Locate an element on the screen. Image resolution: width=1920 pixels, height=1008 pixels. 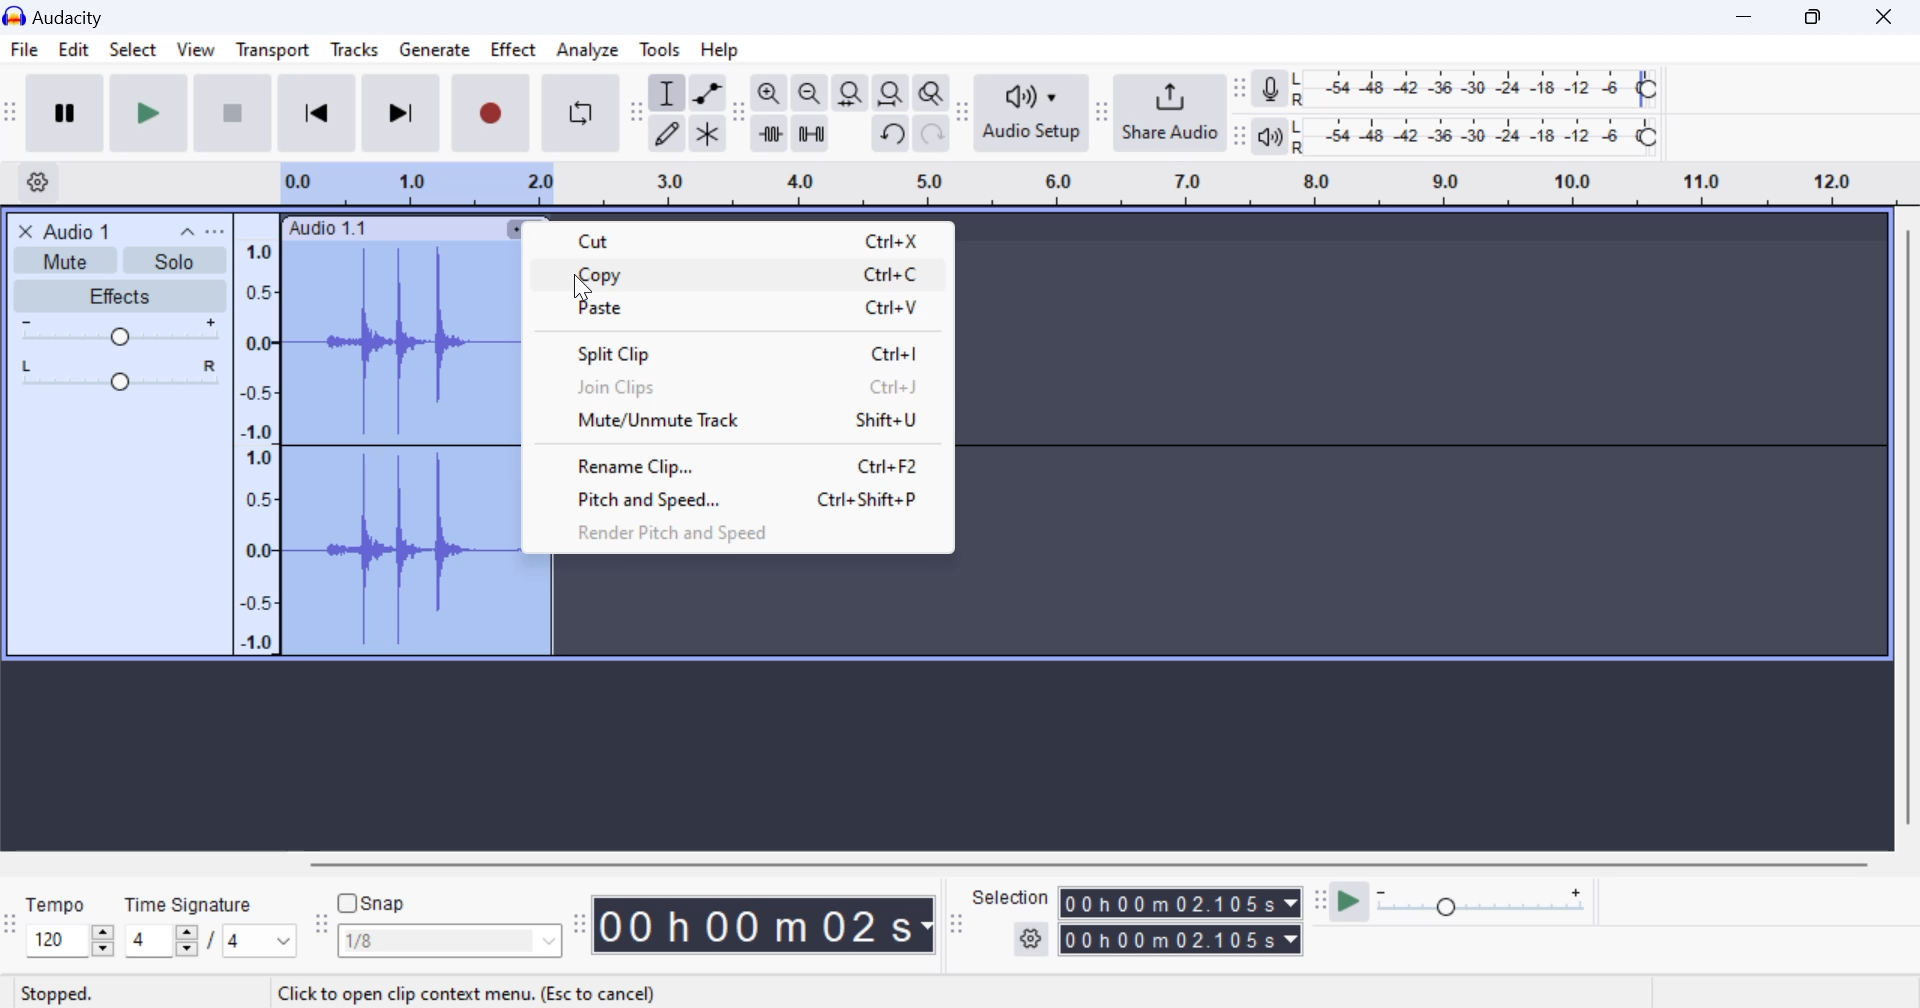
Snap options is located at coordinates (452, 945).